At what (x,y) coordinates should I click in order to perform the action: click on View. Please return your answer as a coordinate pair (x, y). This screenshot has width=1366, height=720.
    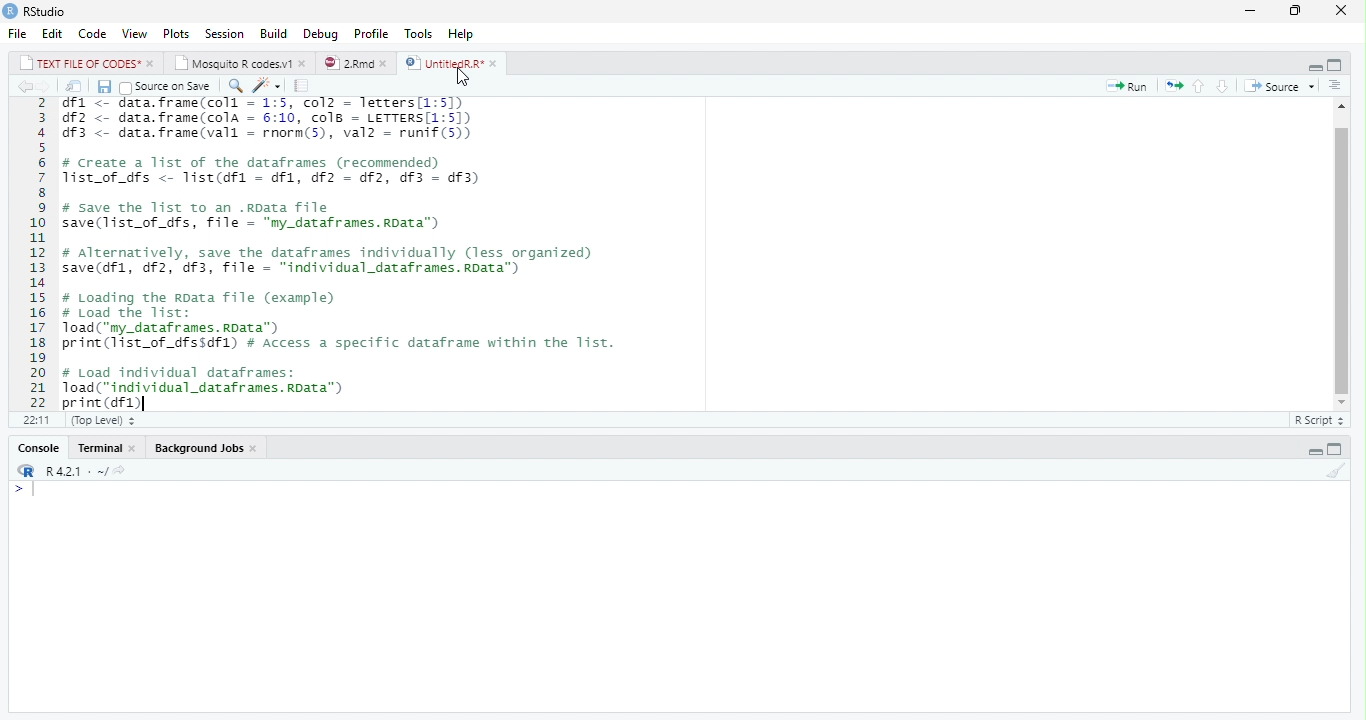
    Looking at the image, I should click on (135, 34).